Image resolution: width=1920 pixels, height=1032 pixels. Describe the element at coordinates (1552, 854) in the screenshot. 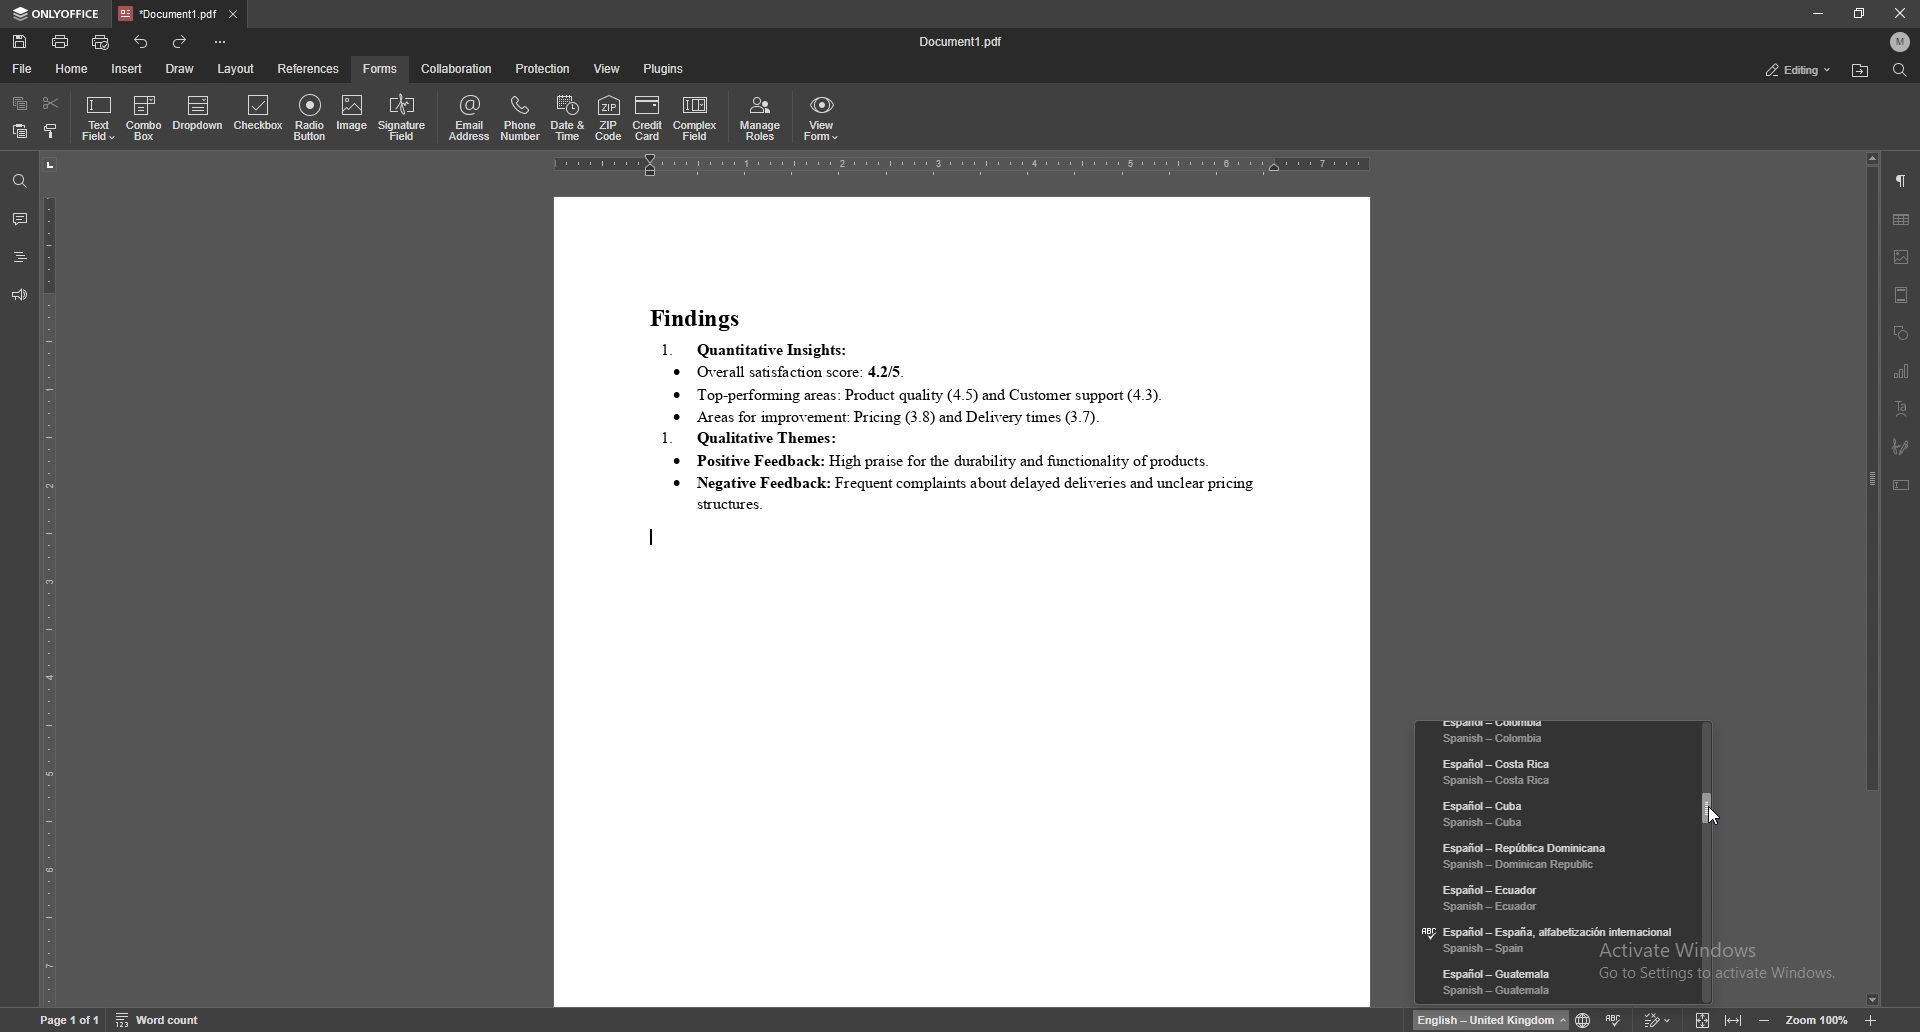

I see `language` at that location.